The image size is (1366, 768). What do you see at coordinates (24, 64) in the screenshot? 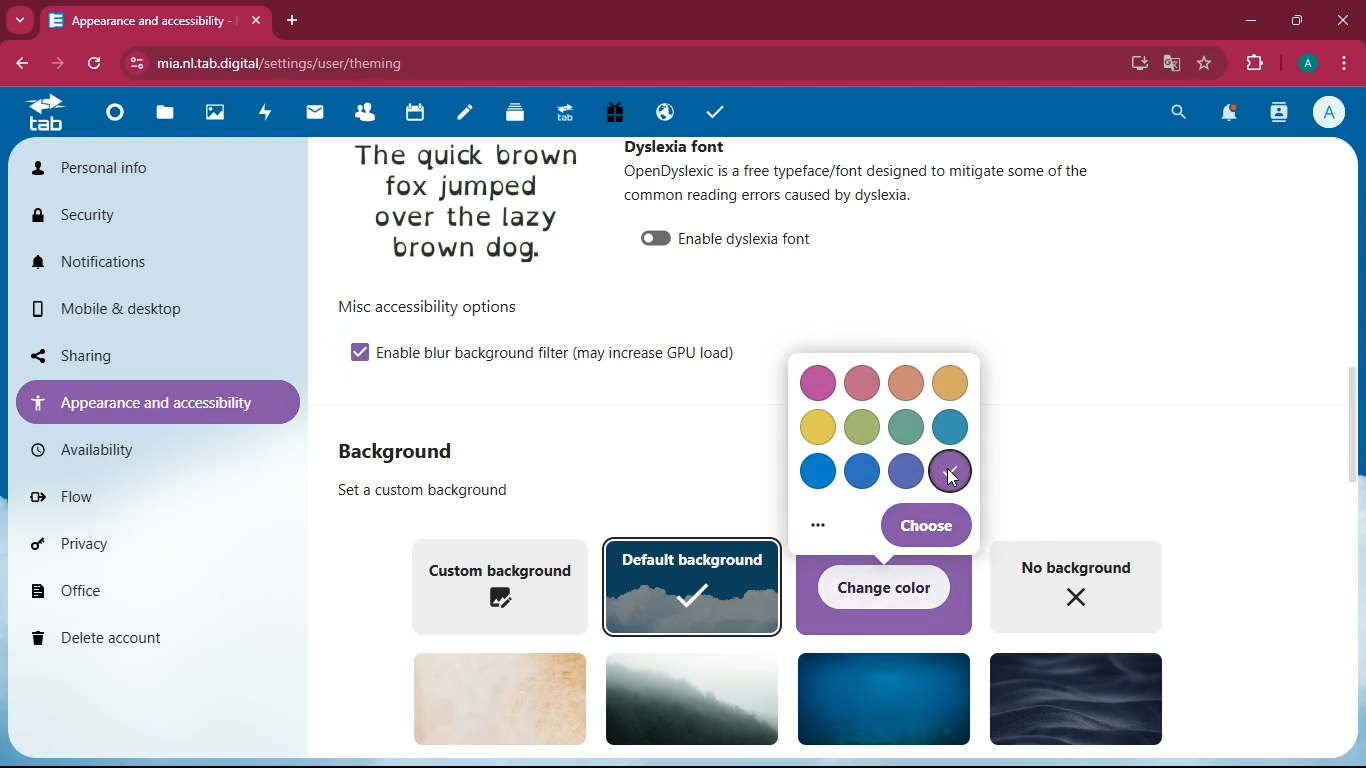
I see `back` at bounding box center [24, 64].